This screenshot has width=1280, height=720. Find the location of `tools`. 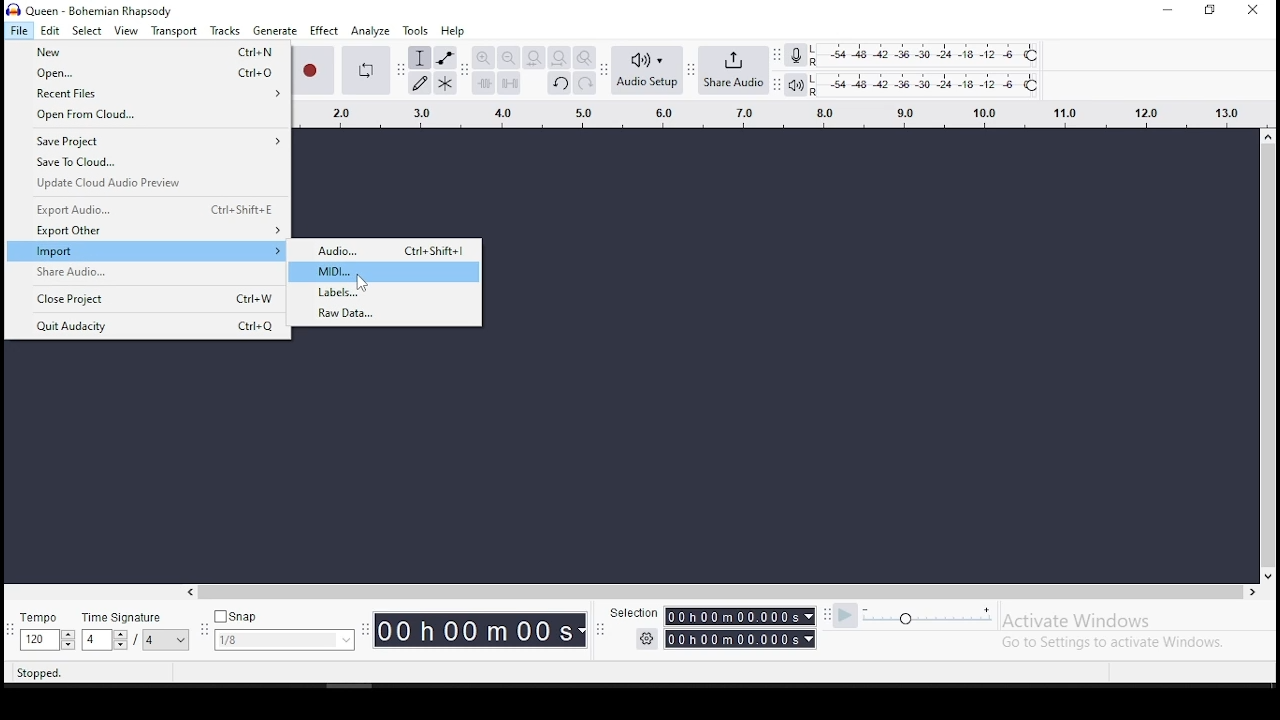

tools is located at coordinates (415, 31).